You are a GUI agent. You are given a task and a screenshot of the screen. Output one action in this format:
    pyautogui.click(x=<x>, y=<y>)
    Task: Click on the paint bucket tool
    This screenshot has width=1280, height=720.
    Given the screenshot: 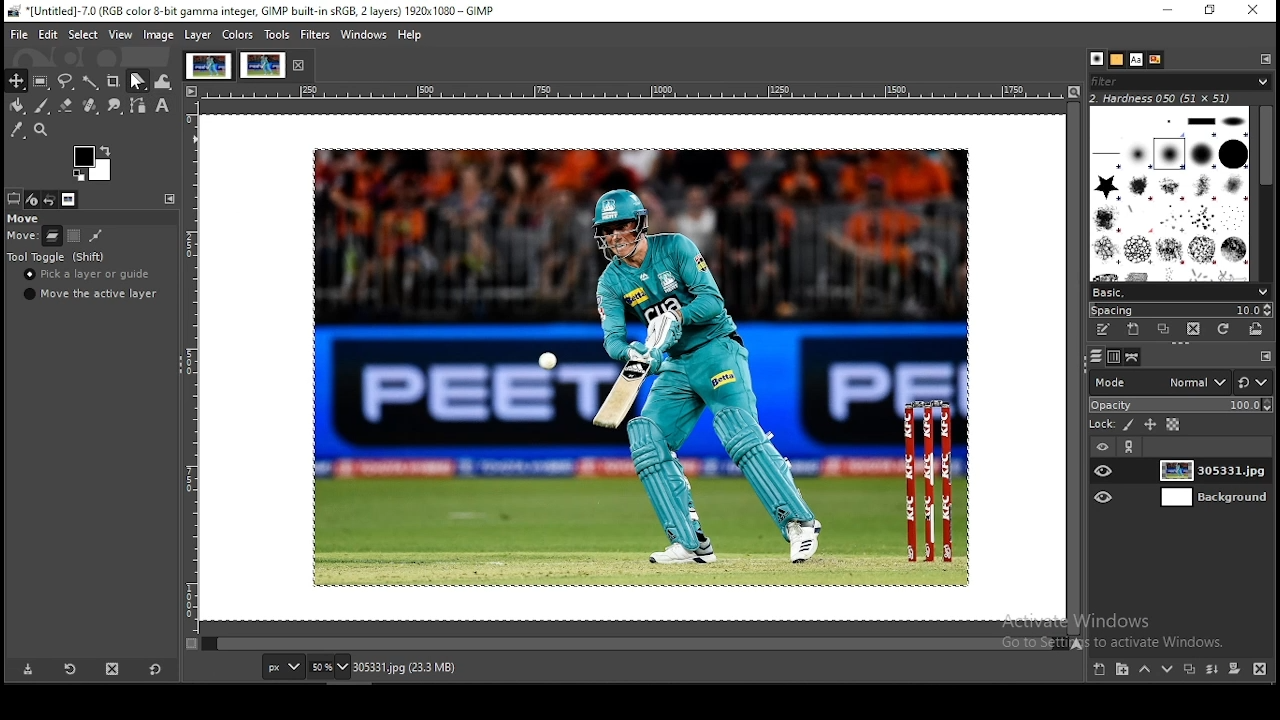 What is the action you would take?
    pyautogui.click(x=19, y=107)
    